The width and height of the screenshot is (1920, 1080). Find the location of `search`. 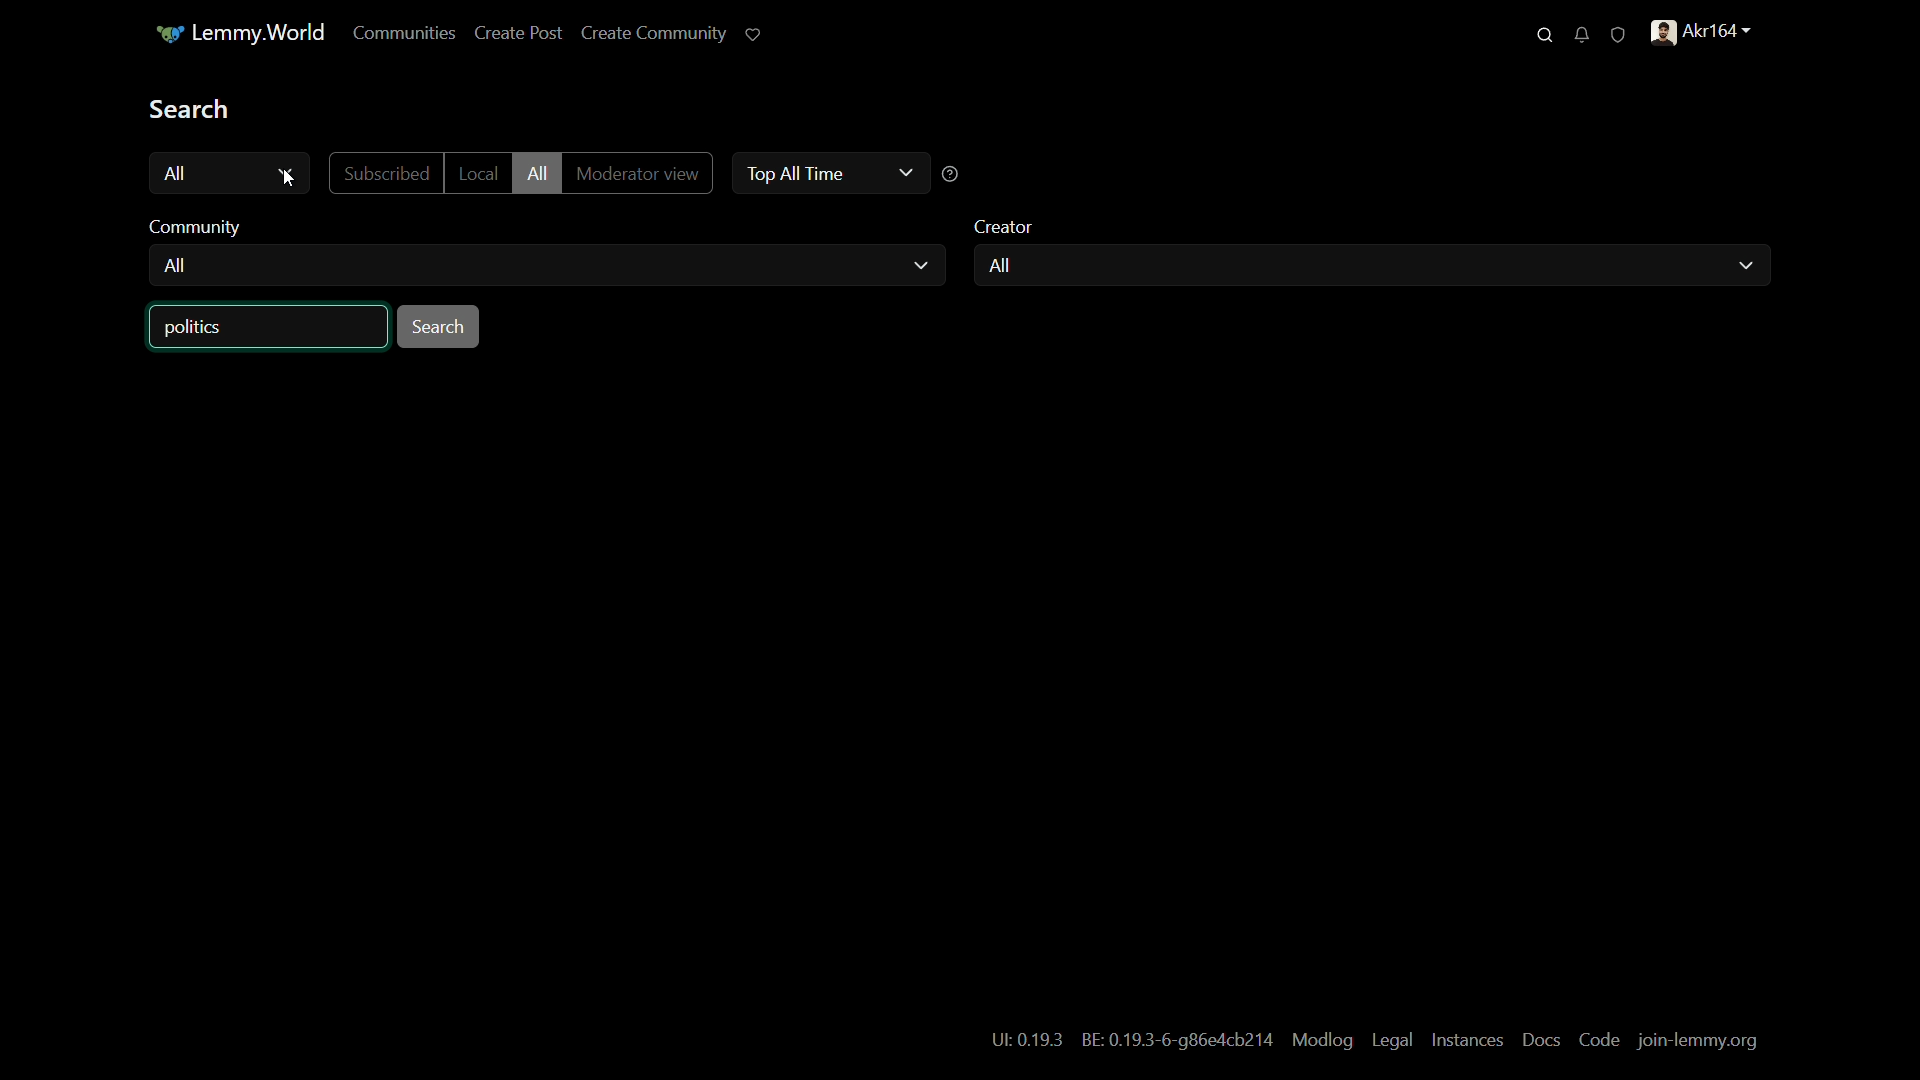

search is located at coordinates (191, 108).